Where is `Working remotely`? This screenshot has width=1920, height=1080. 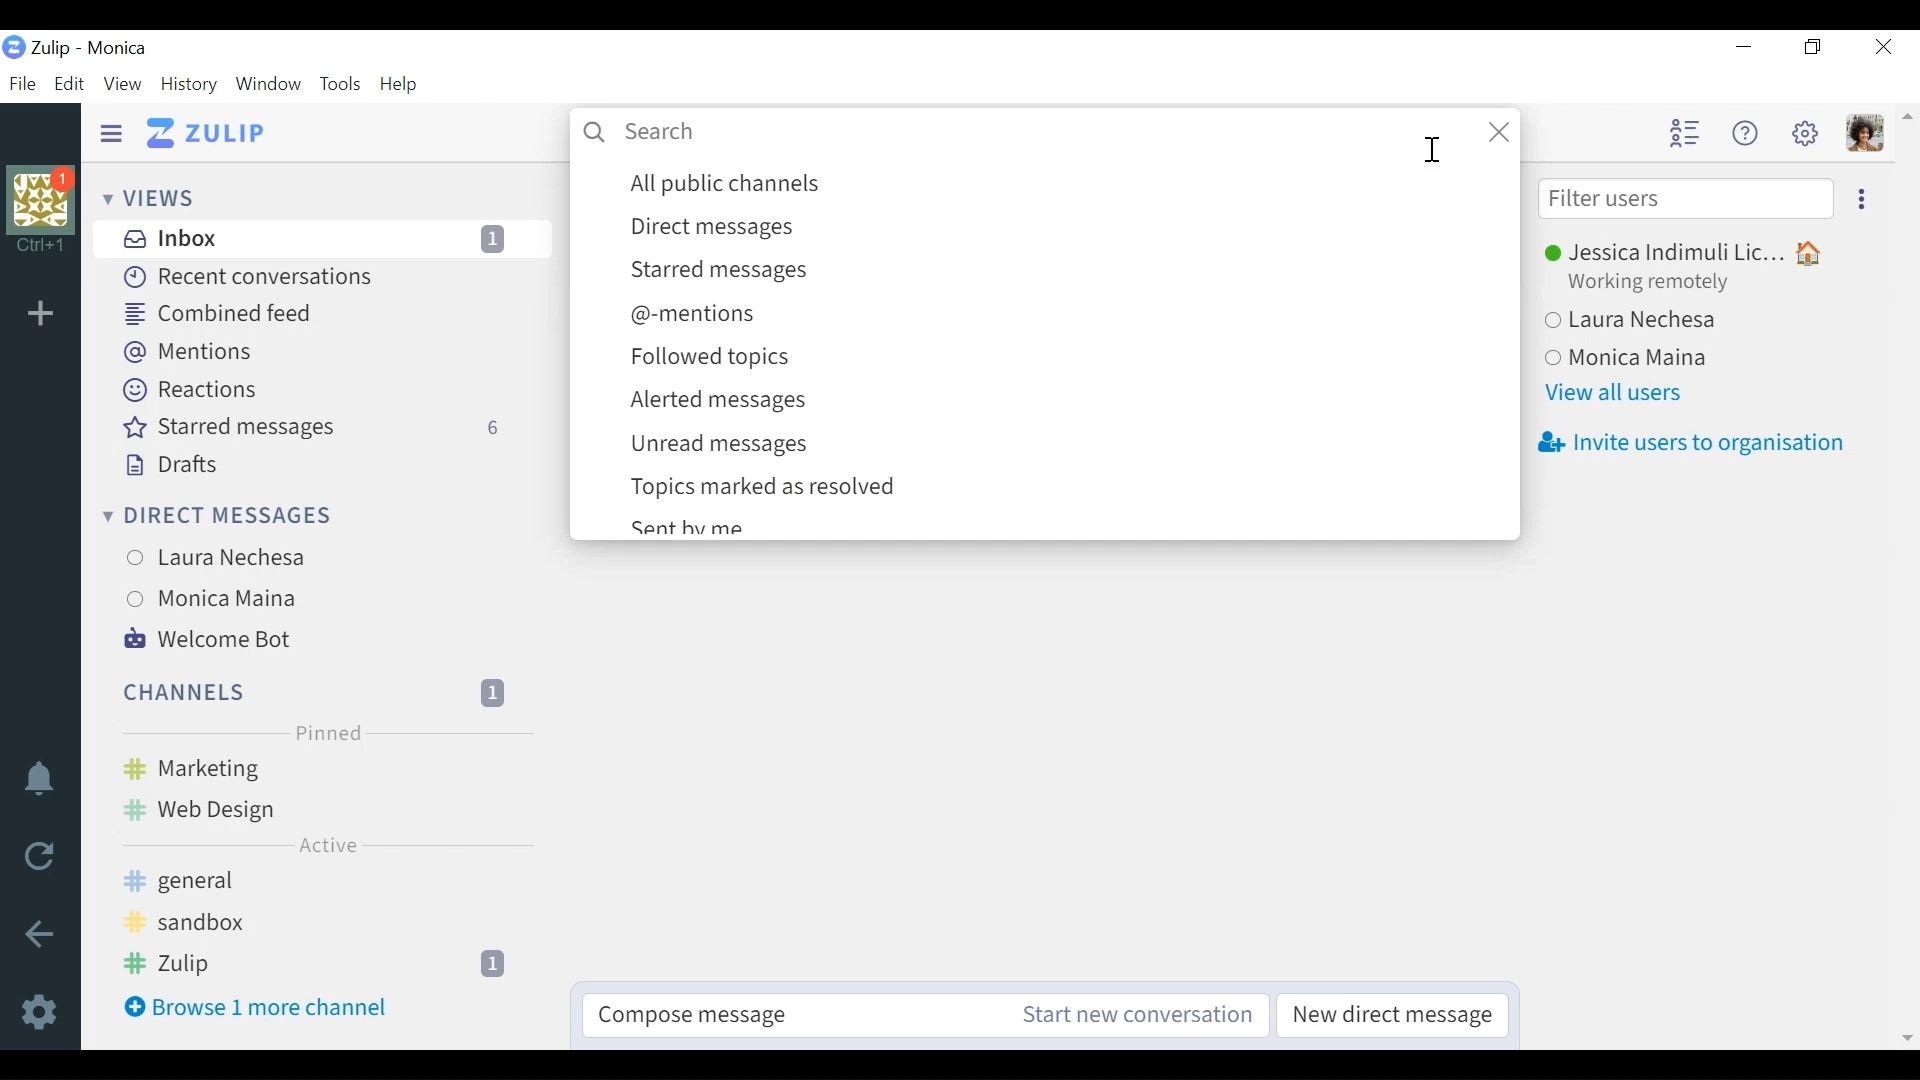
Working remotely is located at coordinates (1661, 281).